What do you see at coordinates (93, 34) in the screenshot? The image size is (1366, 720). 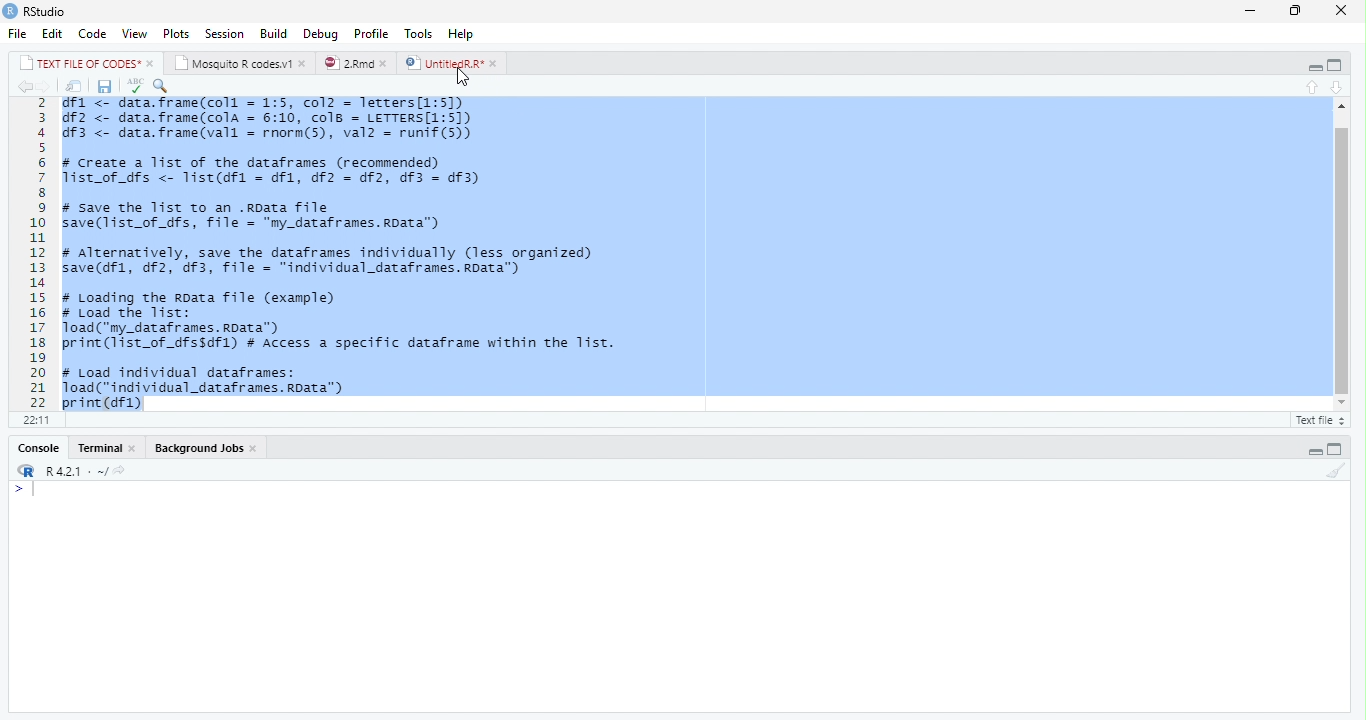 I see `Code` at bounding box center [93, 34].